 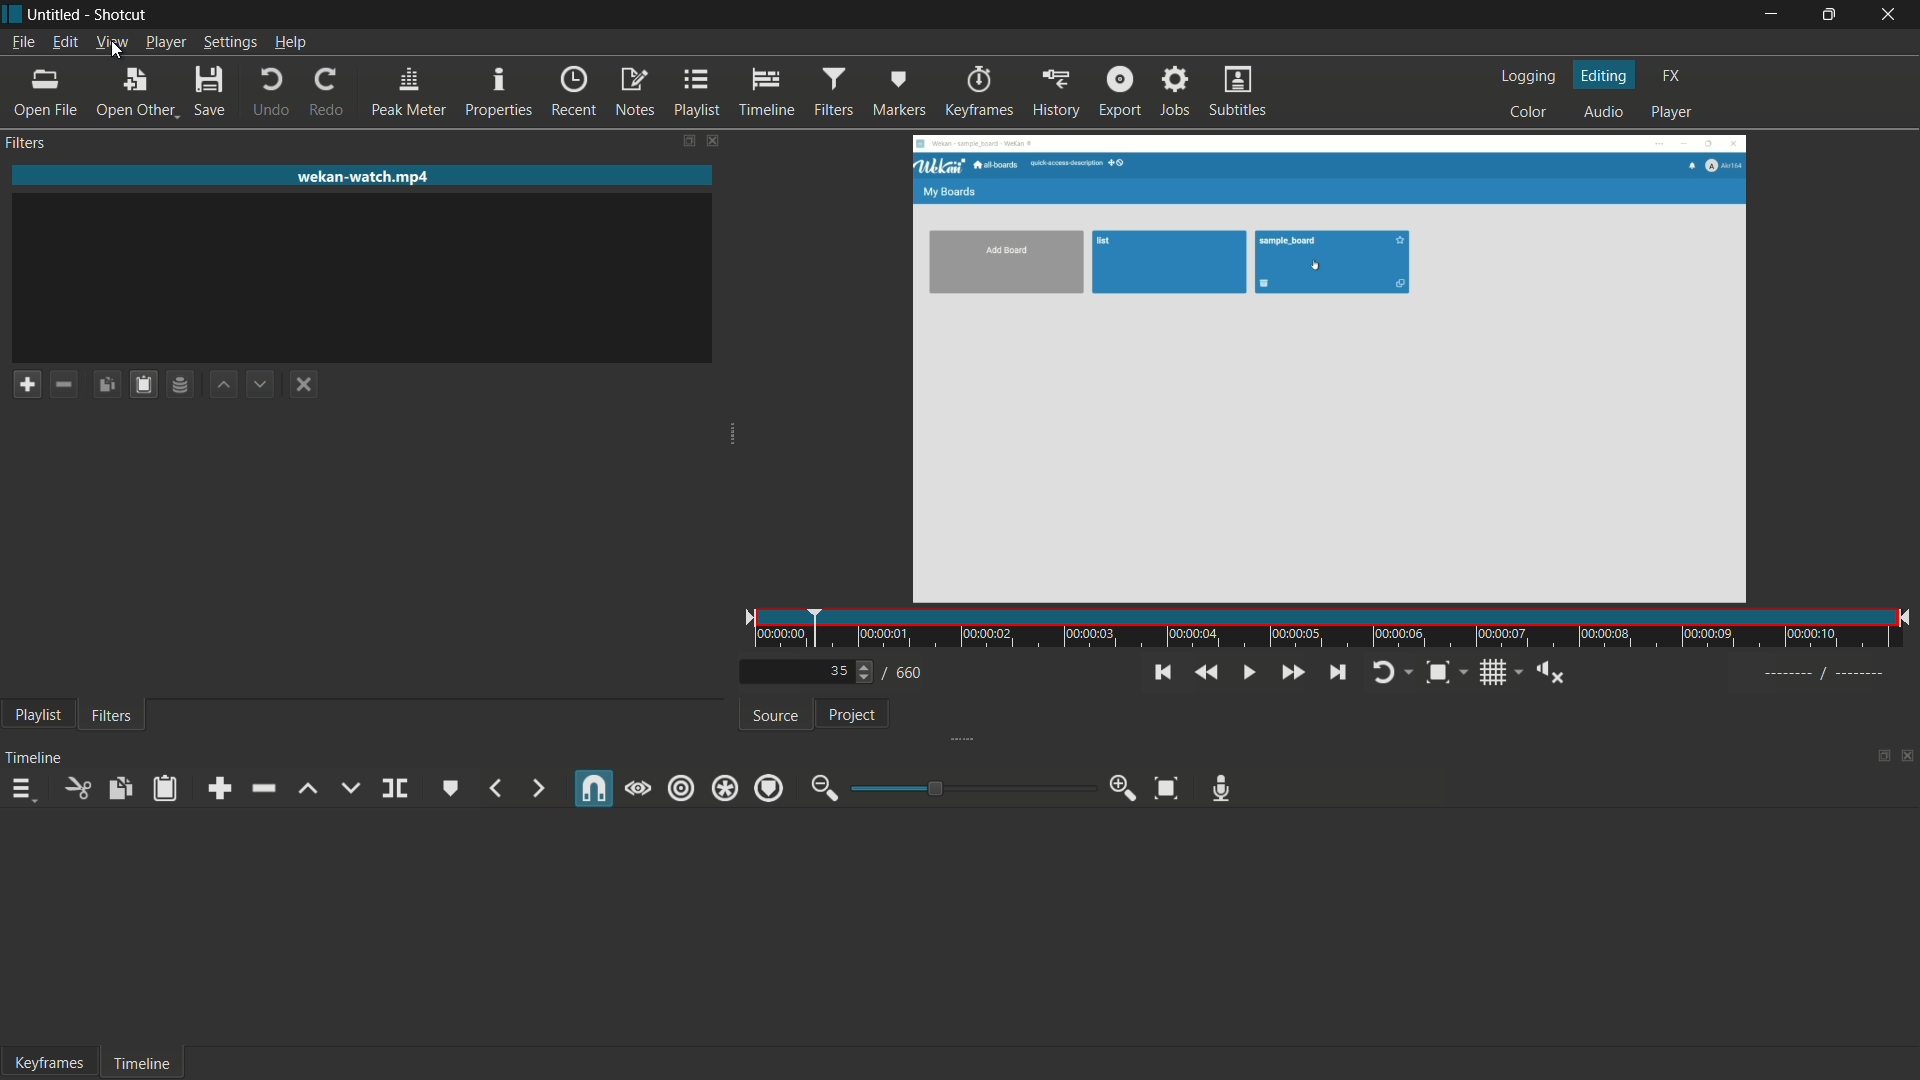 What do you see at coordinates (1495, 675) in the screenshot?
I see `toggle grid` at bounding box center [1495, 675].